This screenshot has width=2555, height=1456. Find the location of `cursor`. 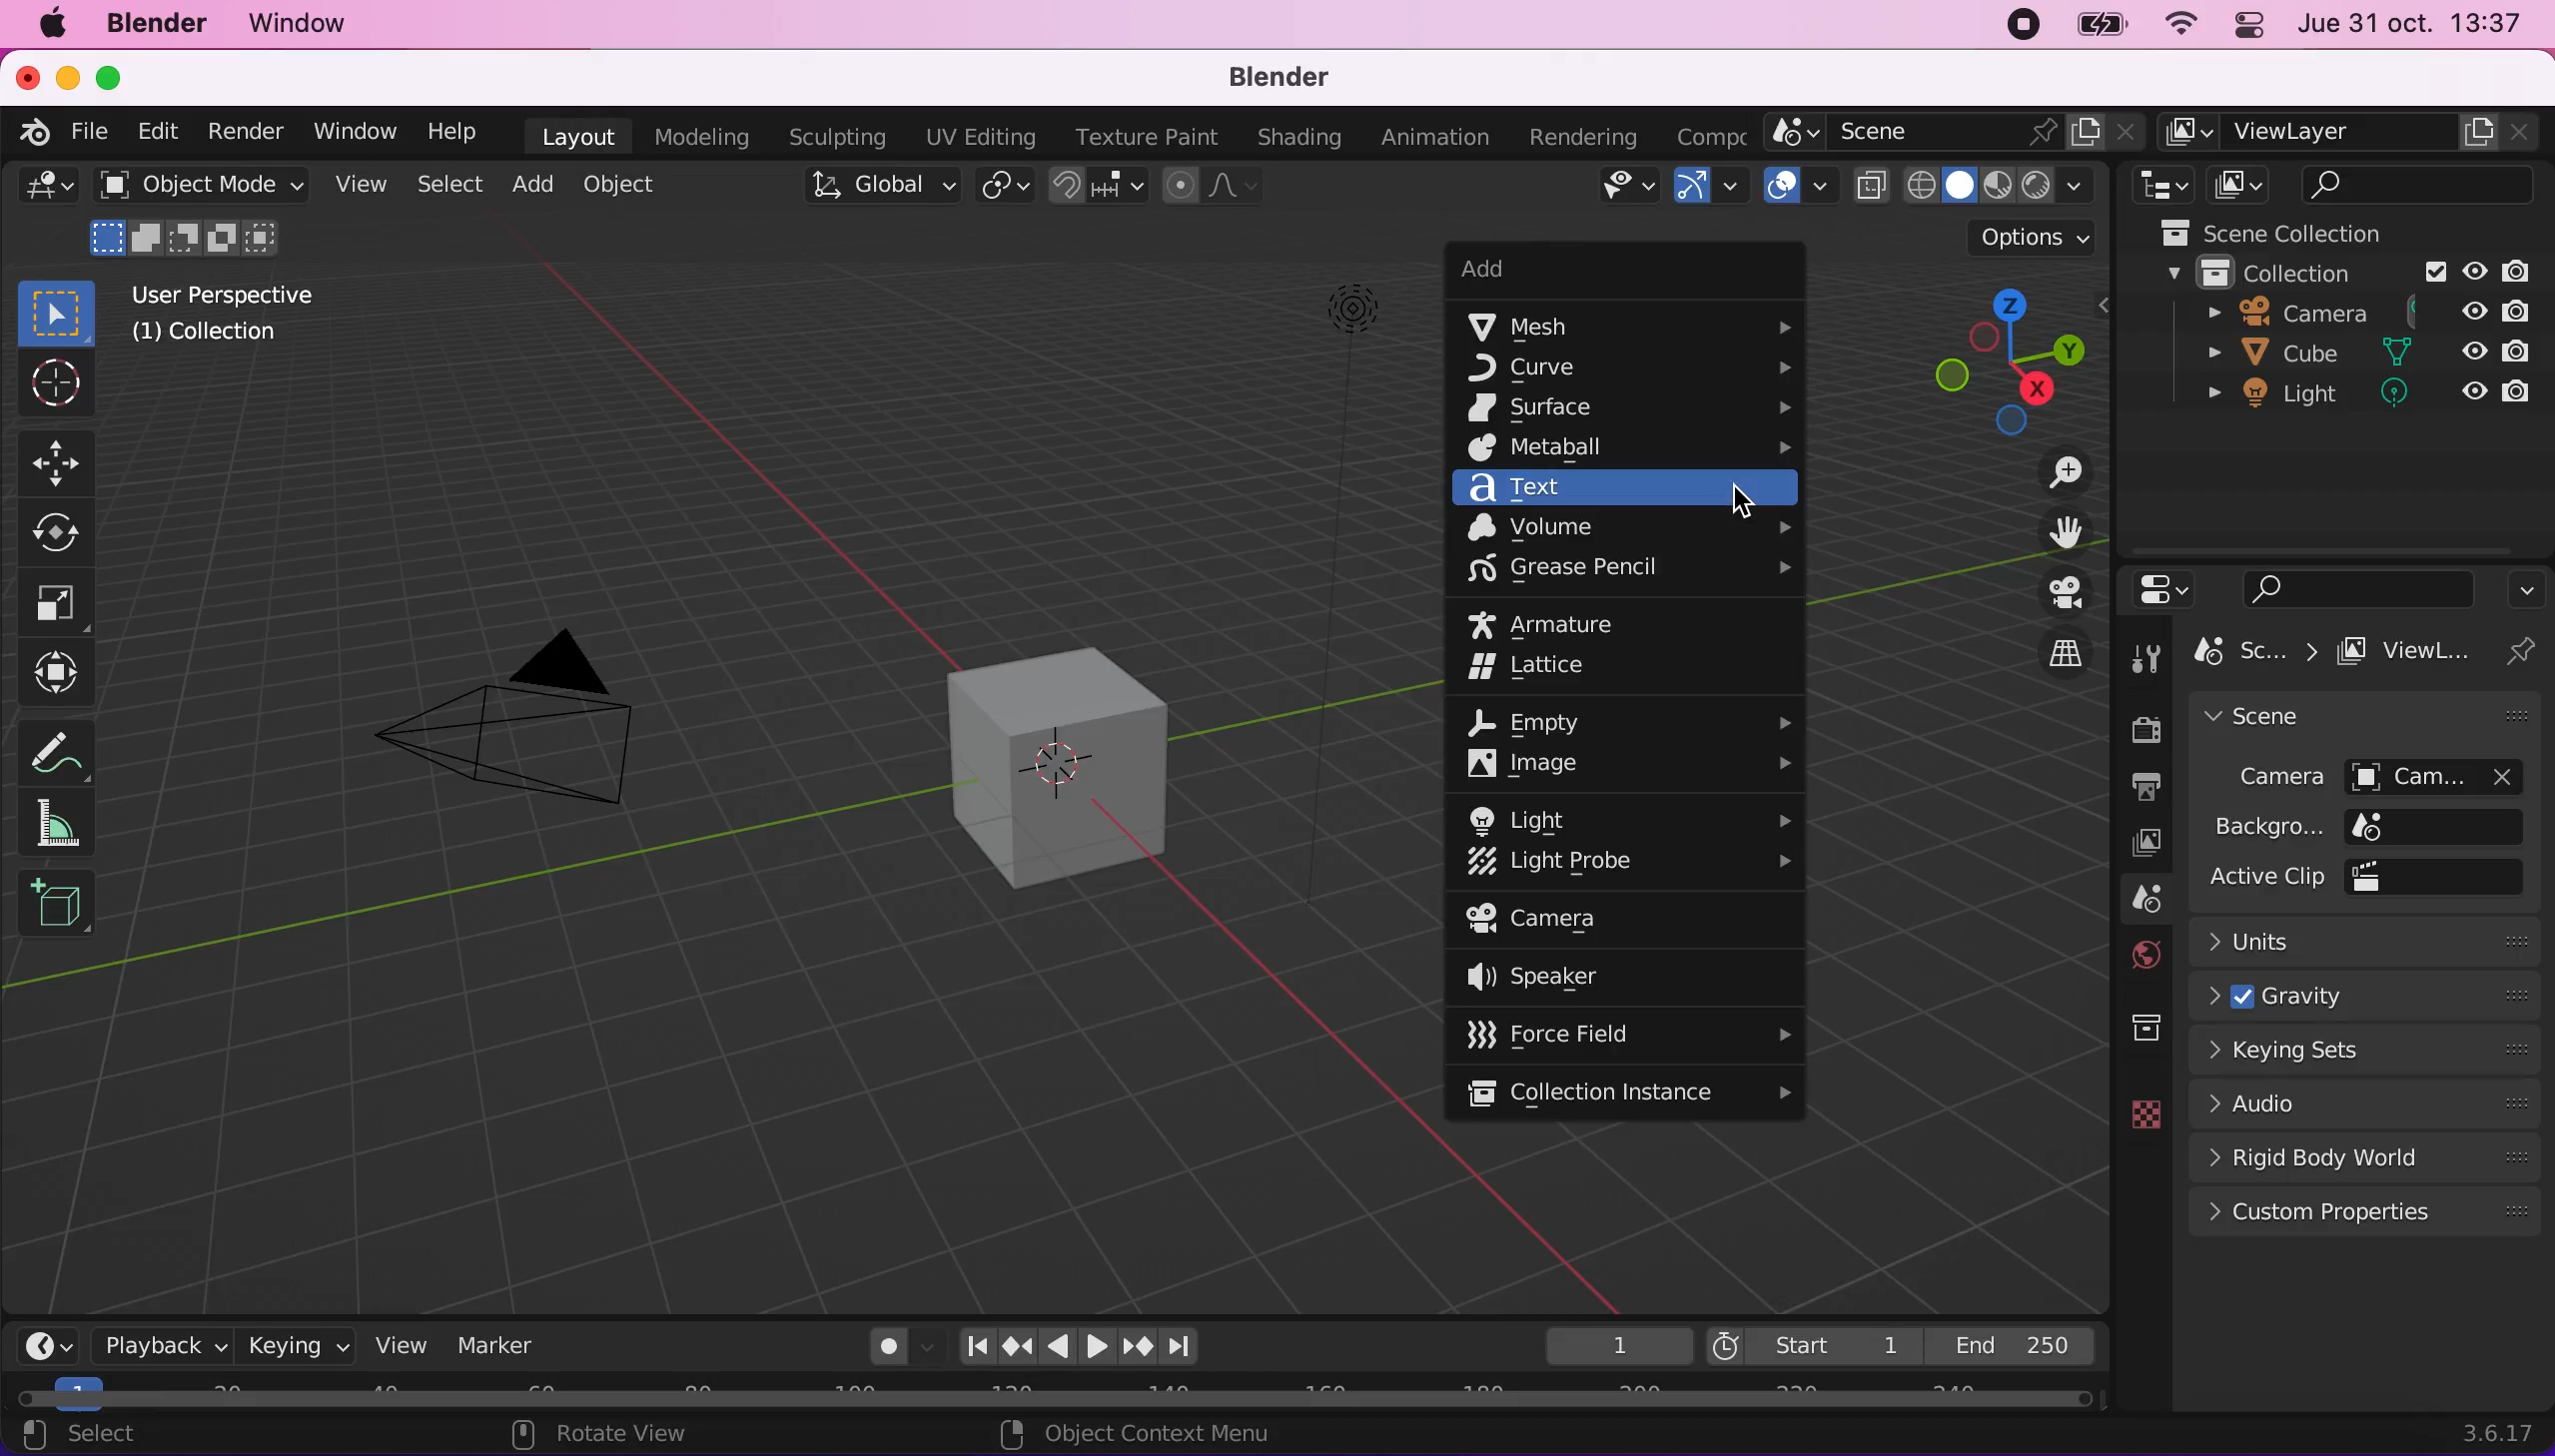

cursor is located at coordinates (1739, 500).